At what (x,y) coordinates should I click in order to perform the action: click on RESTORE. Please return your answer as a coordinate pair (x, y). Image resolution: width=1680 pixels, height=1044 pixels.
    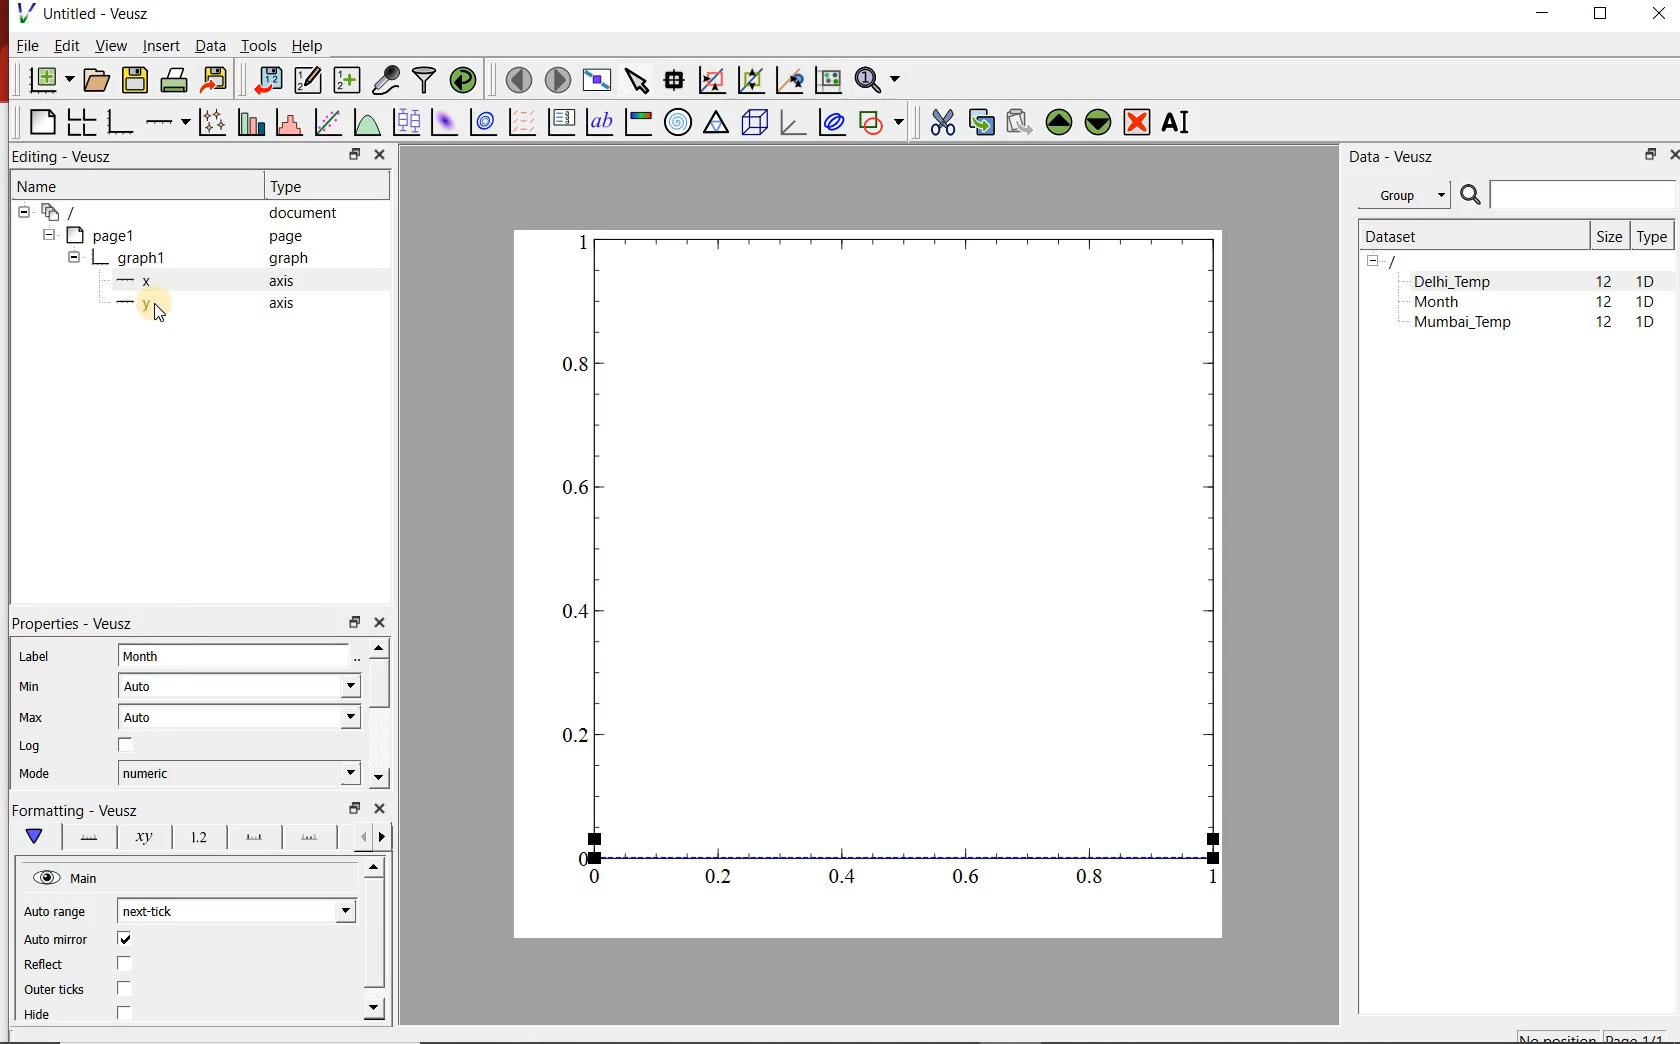
    Looking at the image, I should click on (1601, 15).